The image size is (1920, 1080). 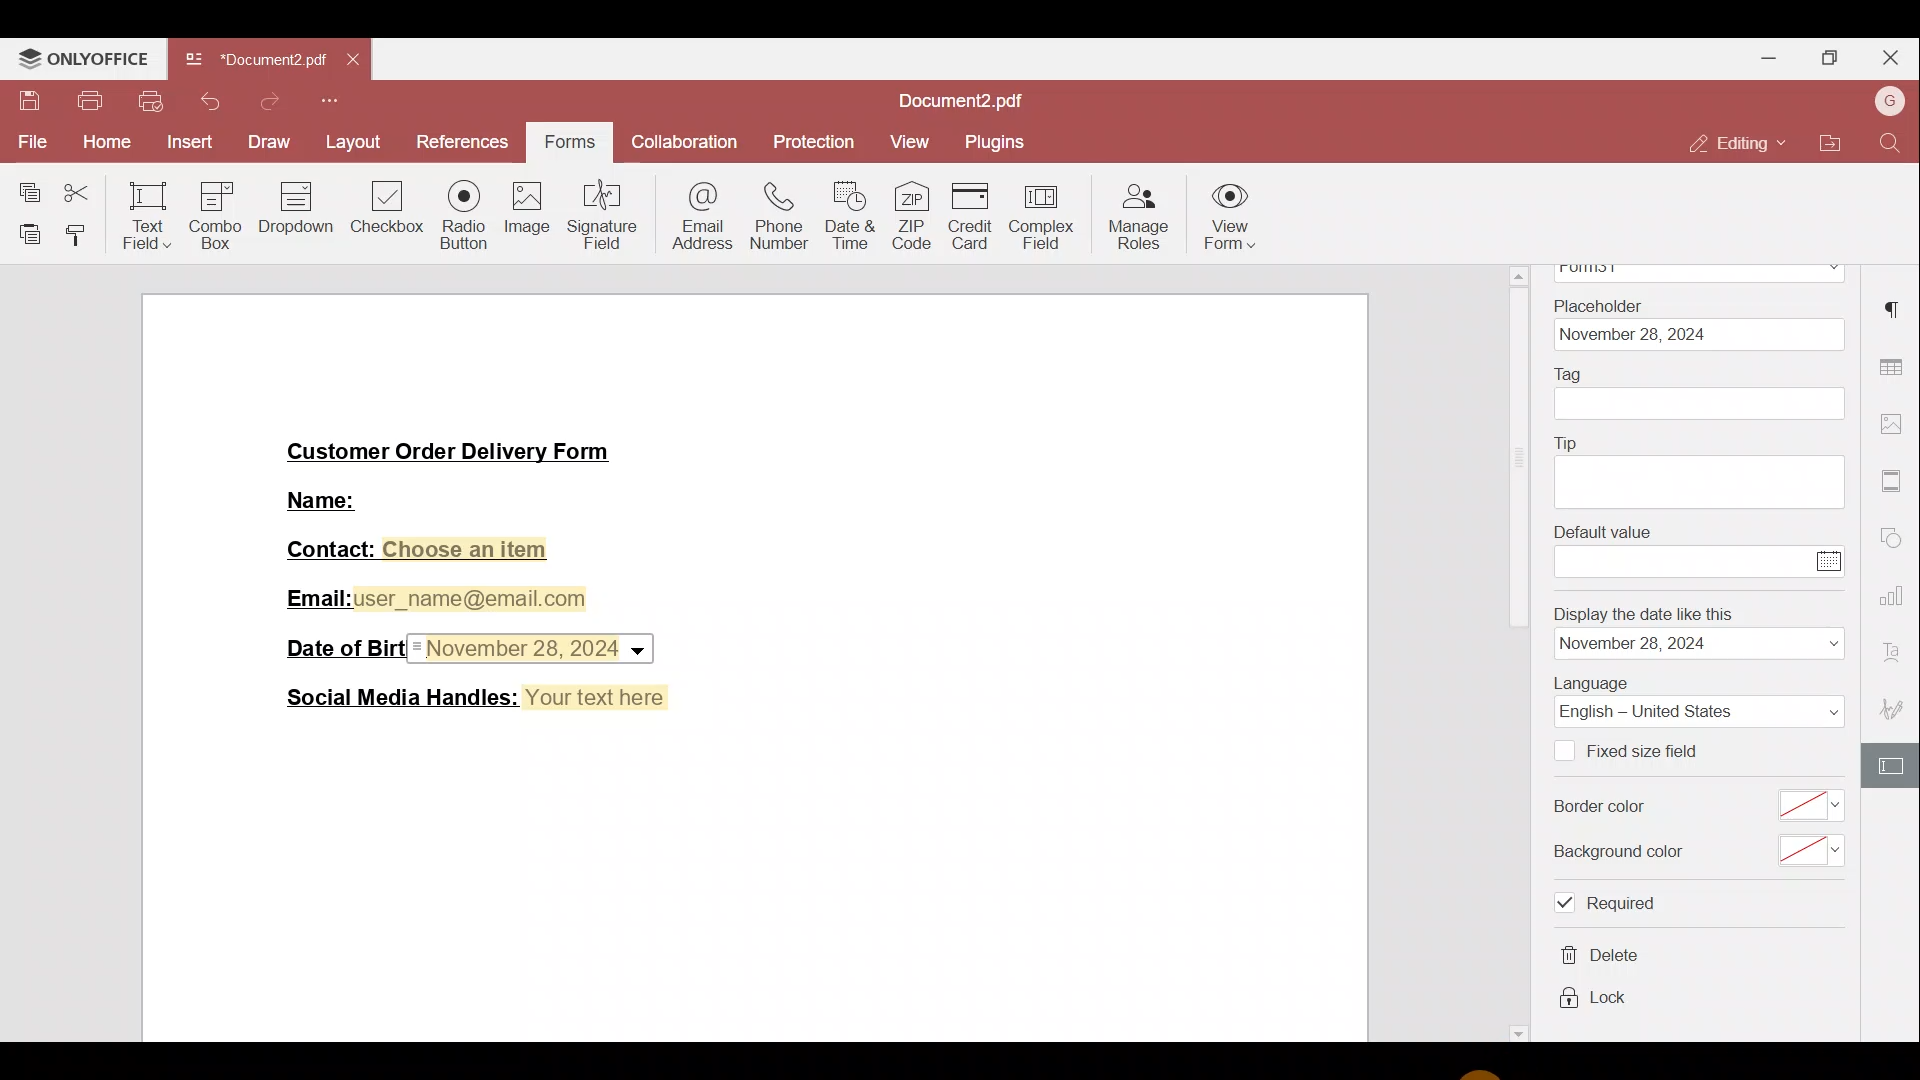 I want to click on Checkbox , so click(x=1565, y=752).